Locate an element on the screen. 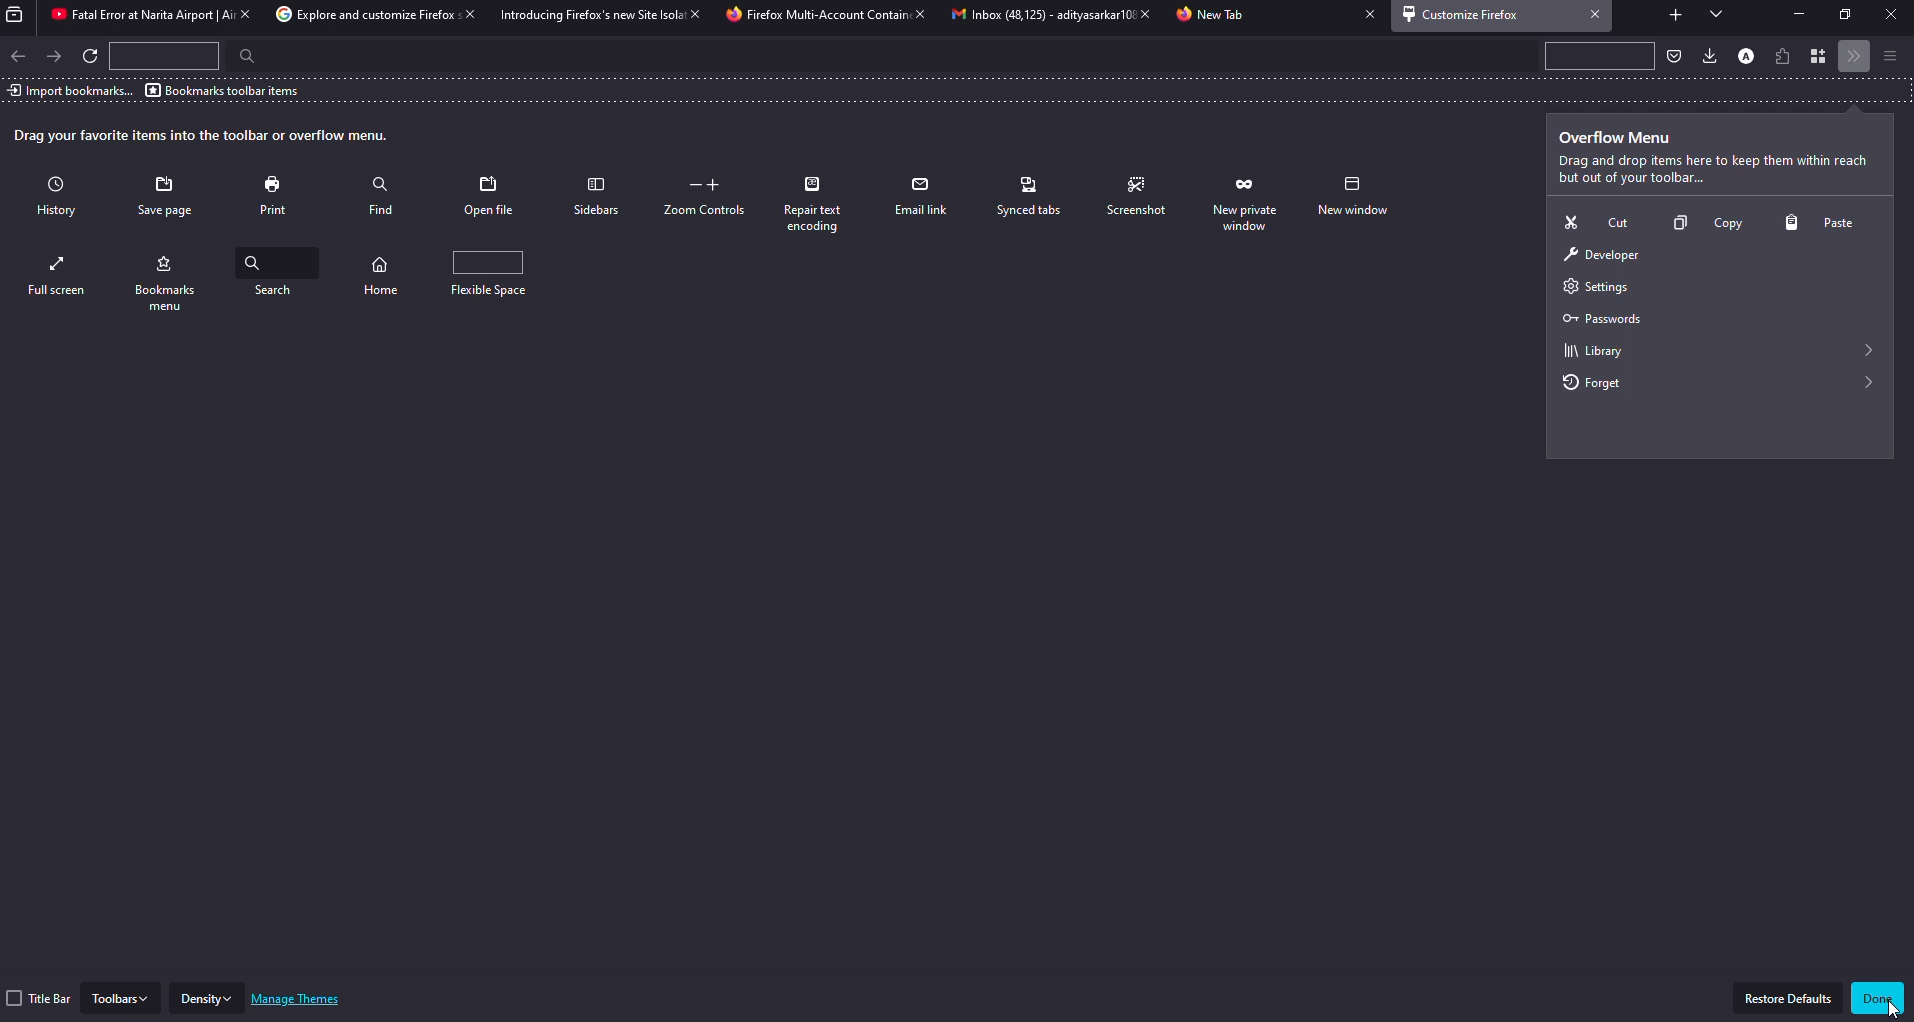 This screenshot has height=1022, width=1914. maximize is located at coordinates (1846, 15).